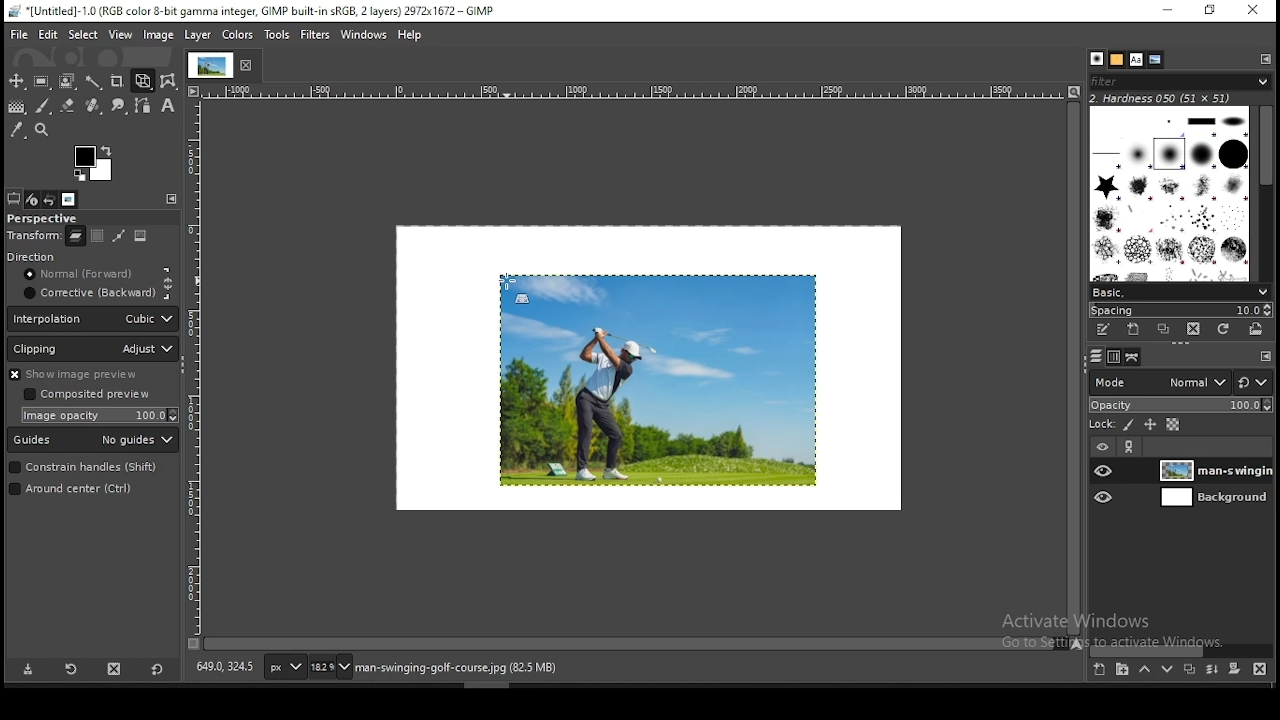  What do you see at coordinates (251, 12) in the screenshot?
I see `*[untitled]-1.0(rgb color 8-bit gamma integer, gimp built-in sRGB, 2 layers) 2972x1672 - gimp` at bounding box center [251, 12].